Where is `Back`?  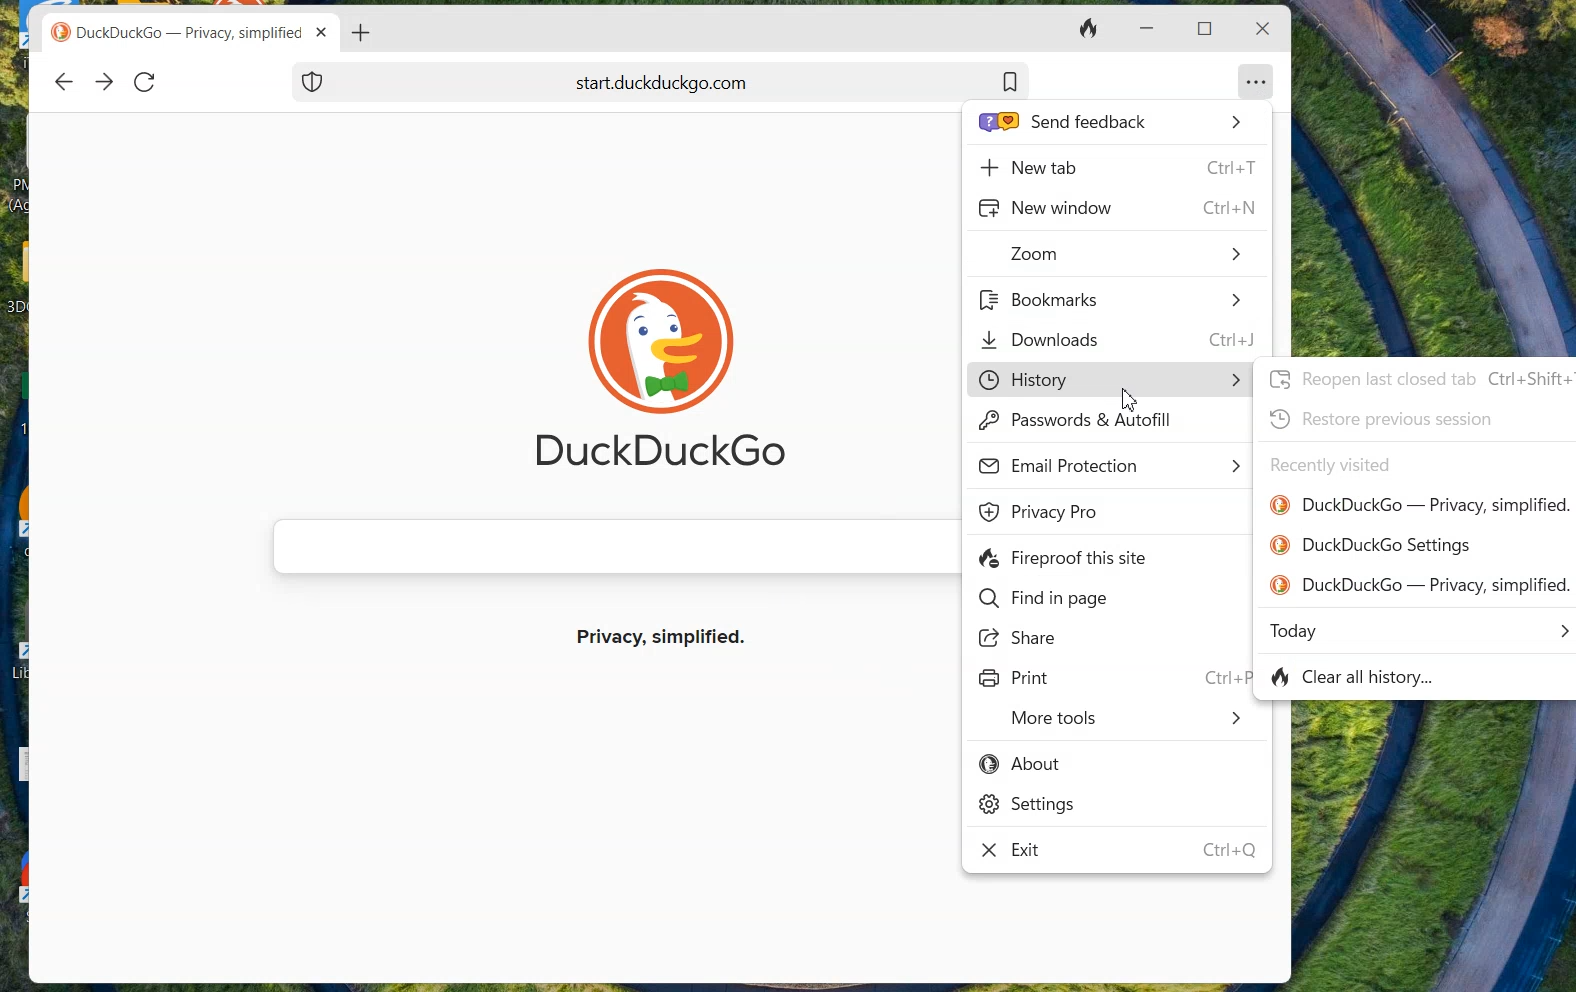 Back is located at coordinates (63, 82).